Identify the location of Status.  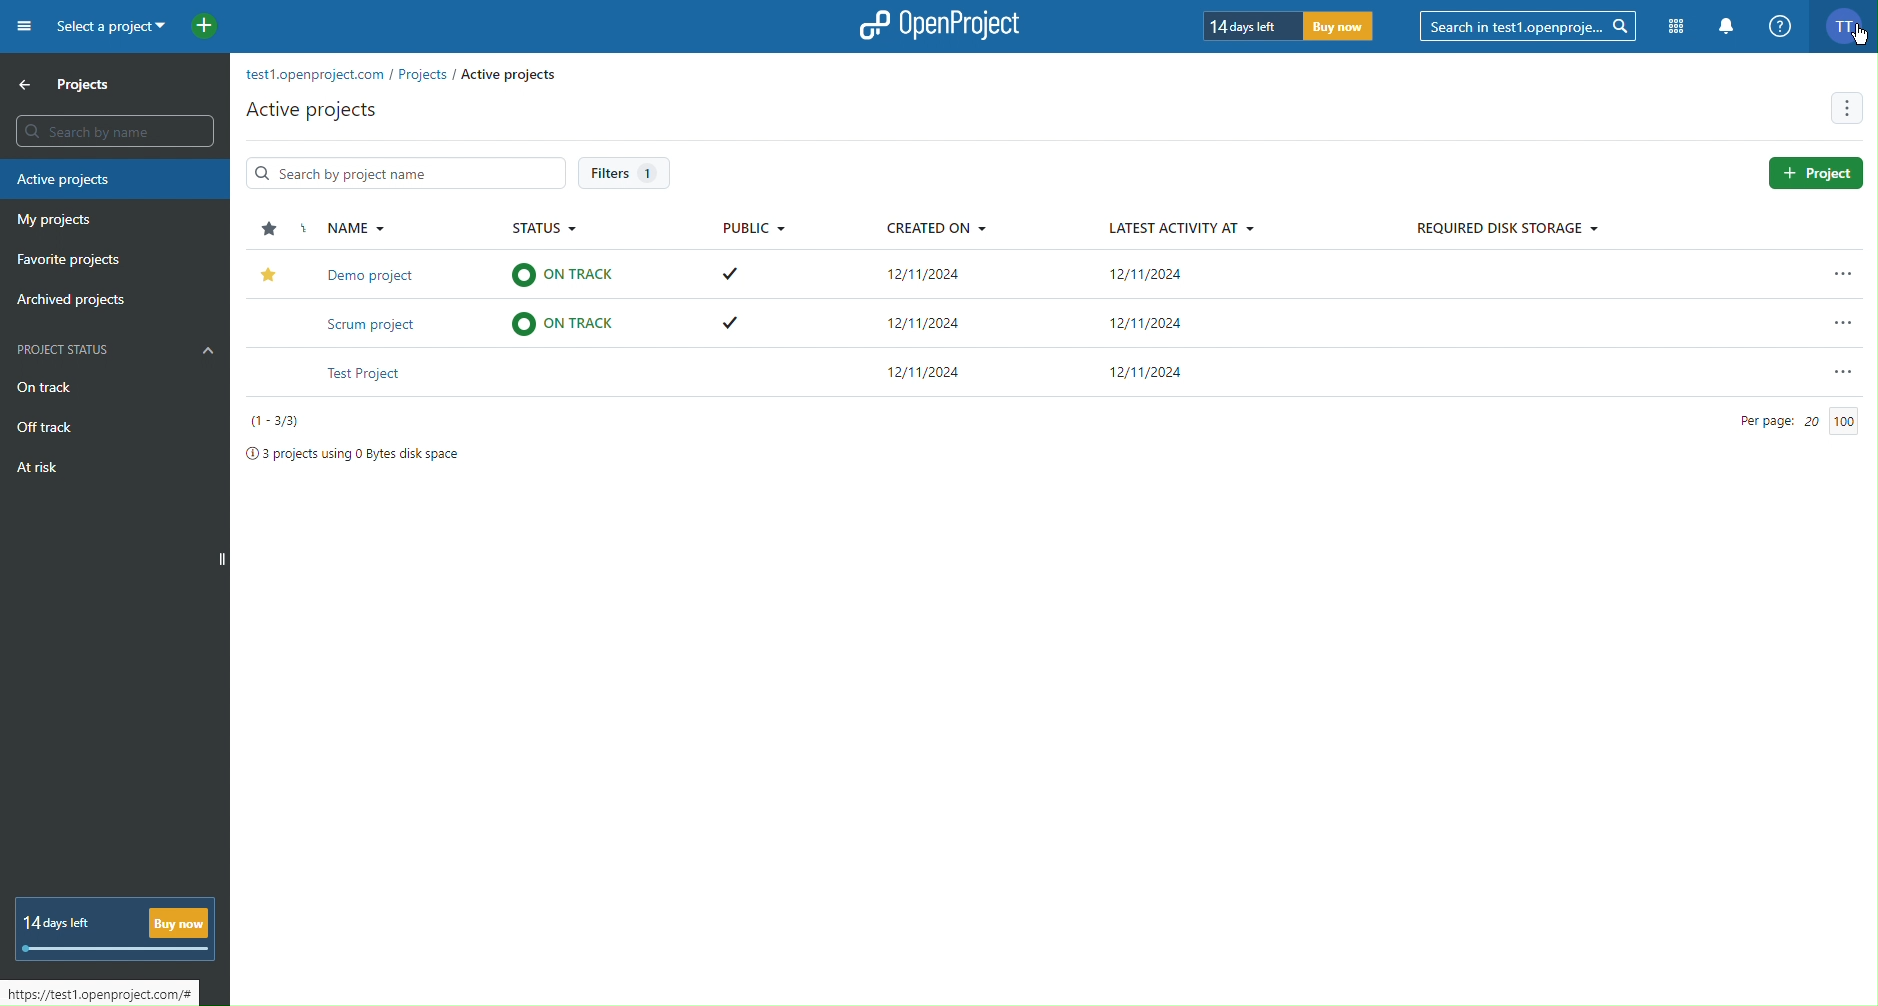
(543, 226).